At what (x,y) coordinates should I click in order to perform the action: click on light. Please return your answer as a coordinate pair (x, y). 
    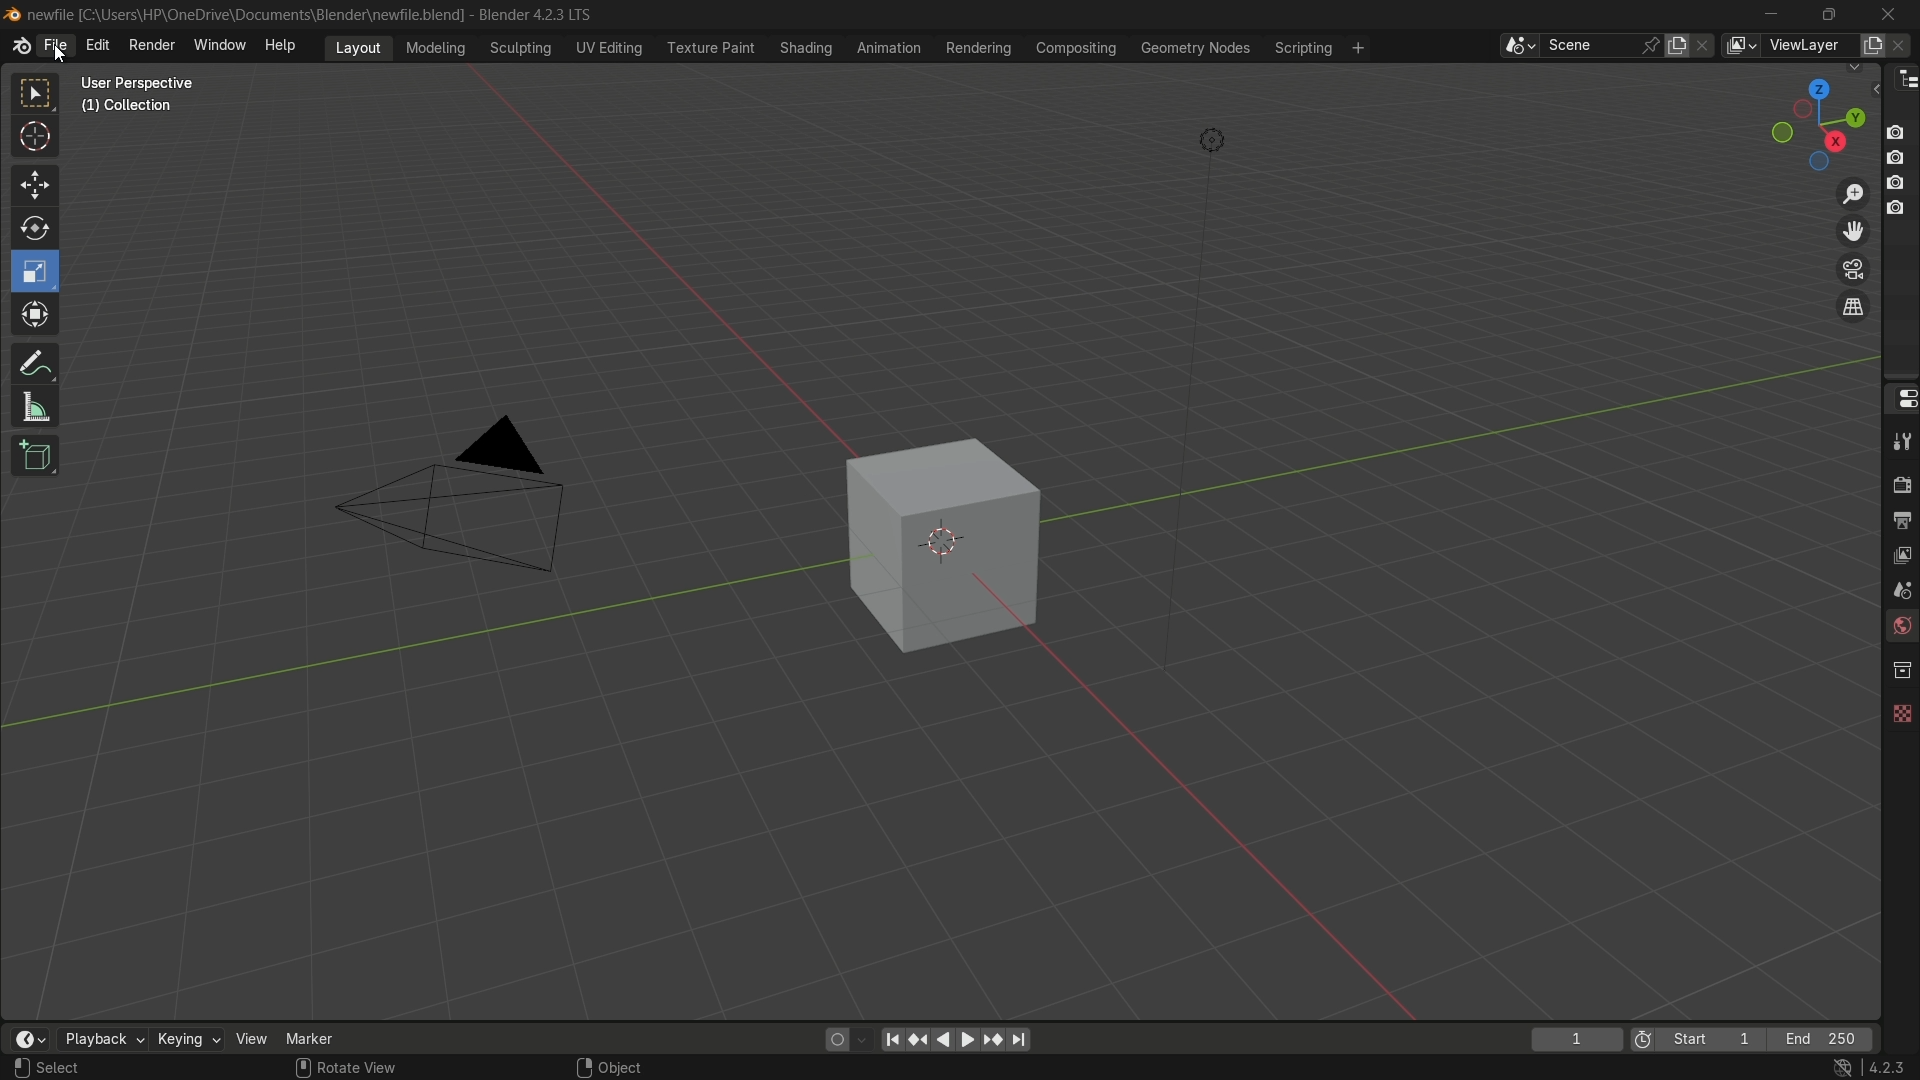
    Looking at the image, I should click on (1212, 144).